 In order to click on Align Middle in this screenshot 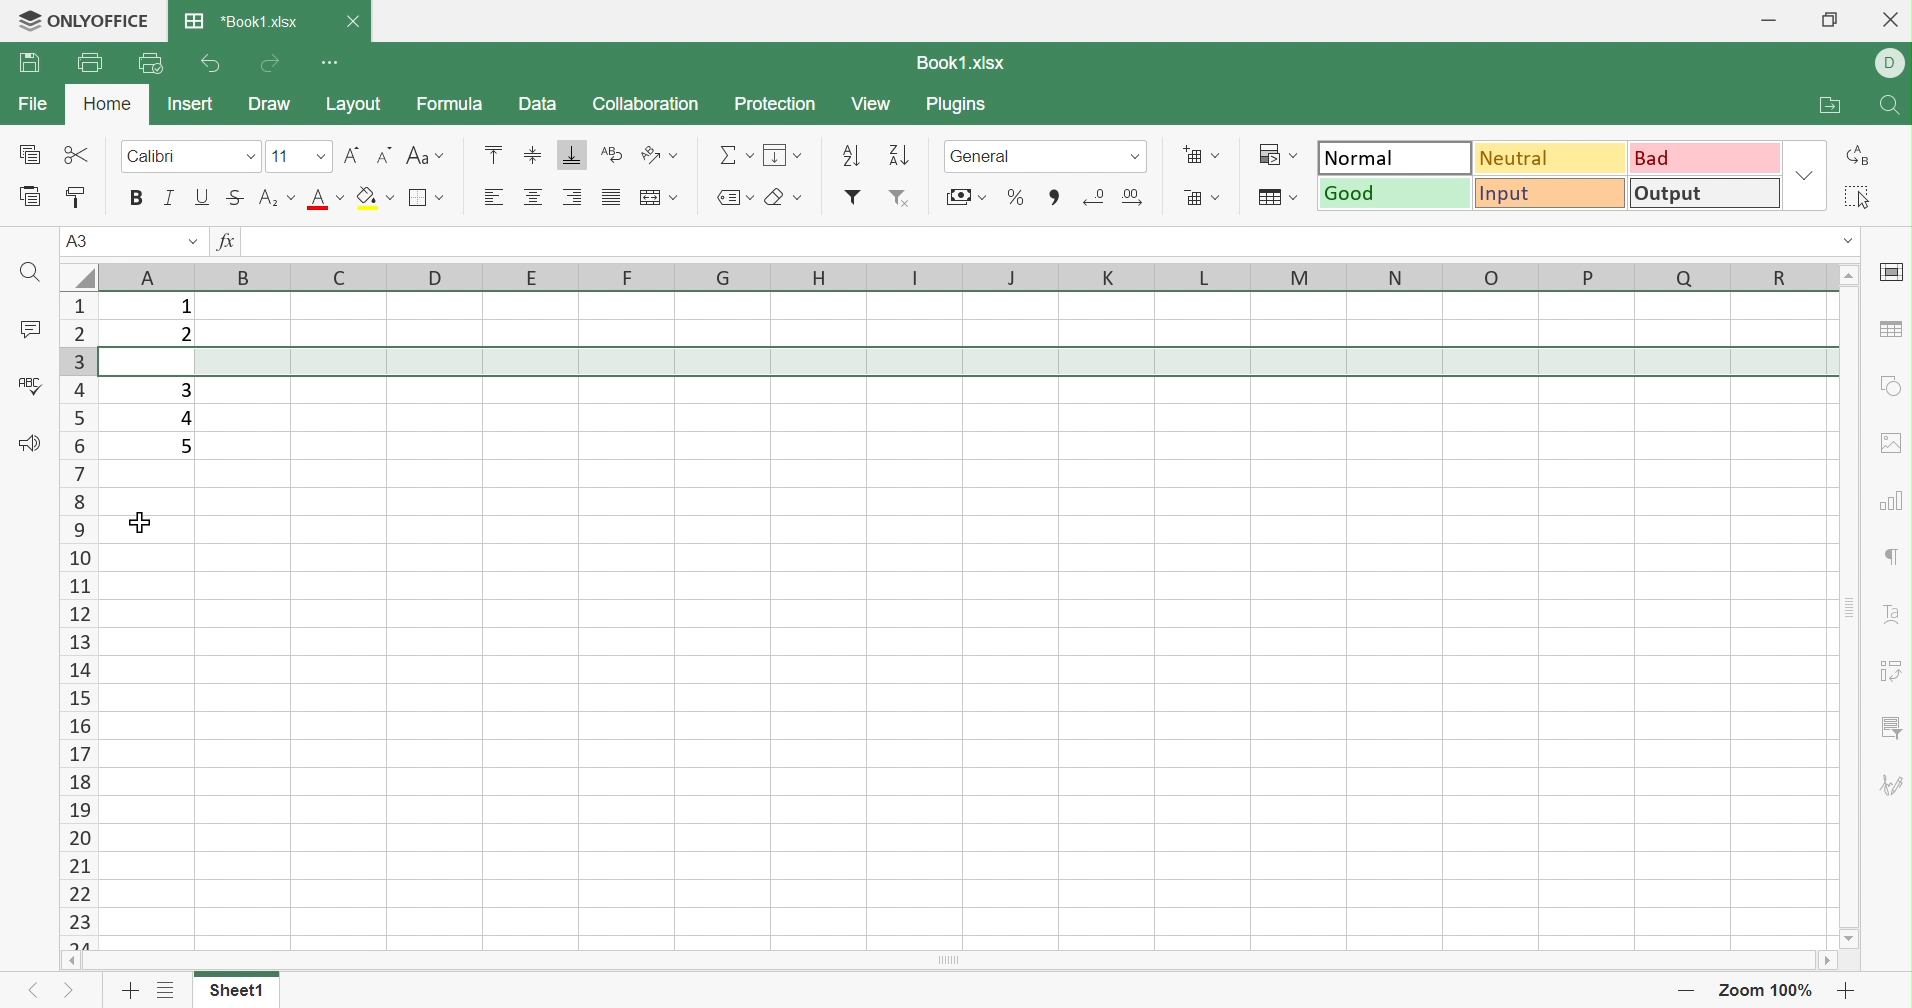, I will do `click(532, 154)`.